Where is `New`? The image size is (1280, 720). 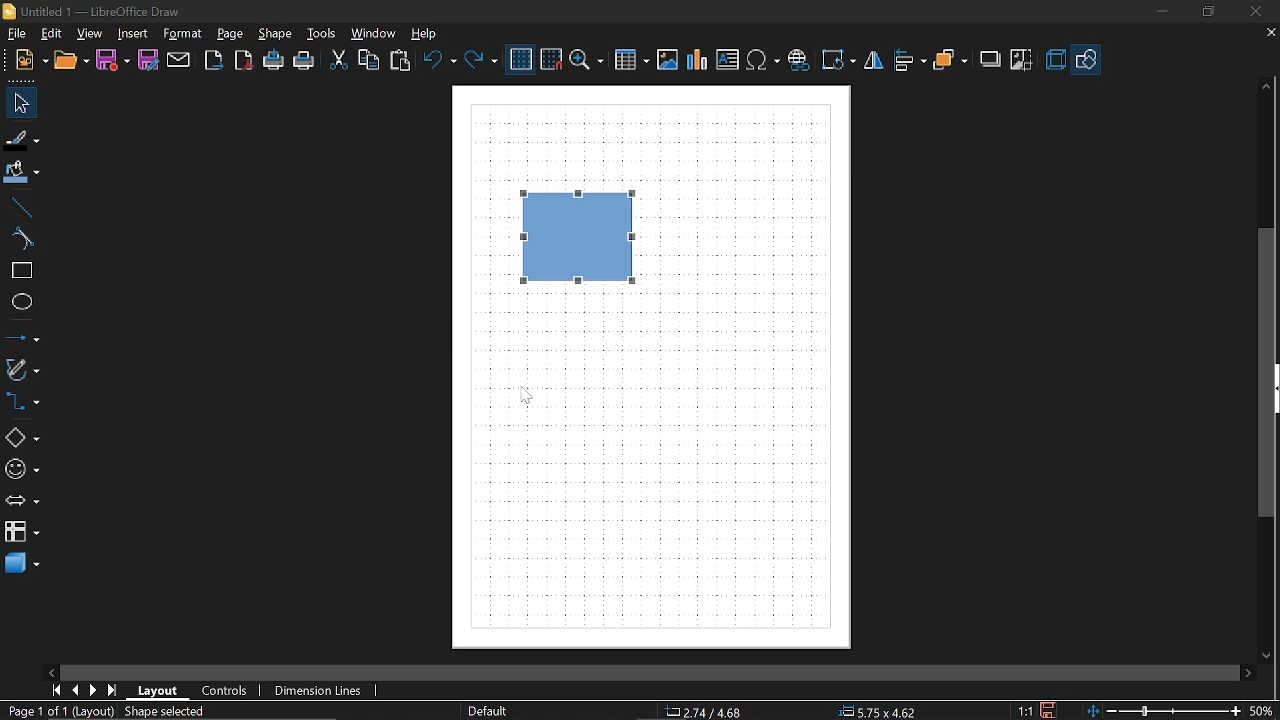
New is located at coordinates (32, 62).